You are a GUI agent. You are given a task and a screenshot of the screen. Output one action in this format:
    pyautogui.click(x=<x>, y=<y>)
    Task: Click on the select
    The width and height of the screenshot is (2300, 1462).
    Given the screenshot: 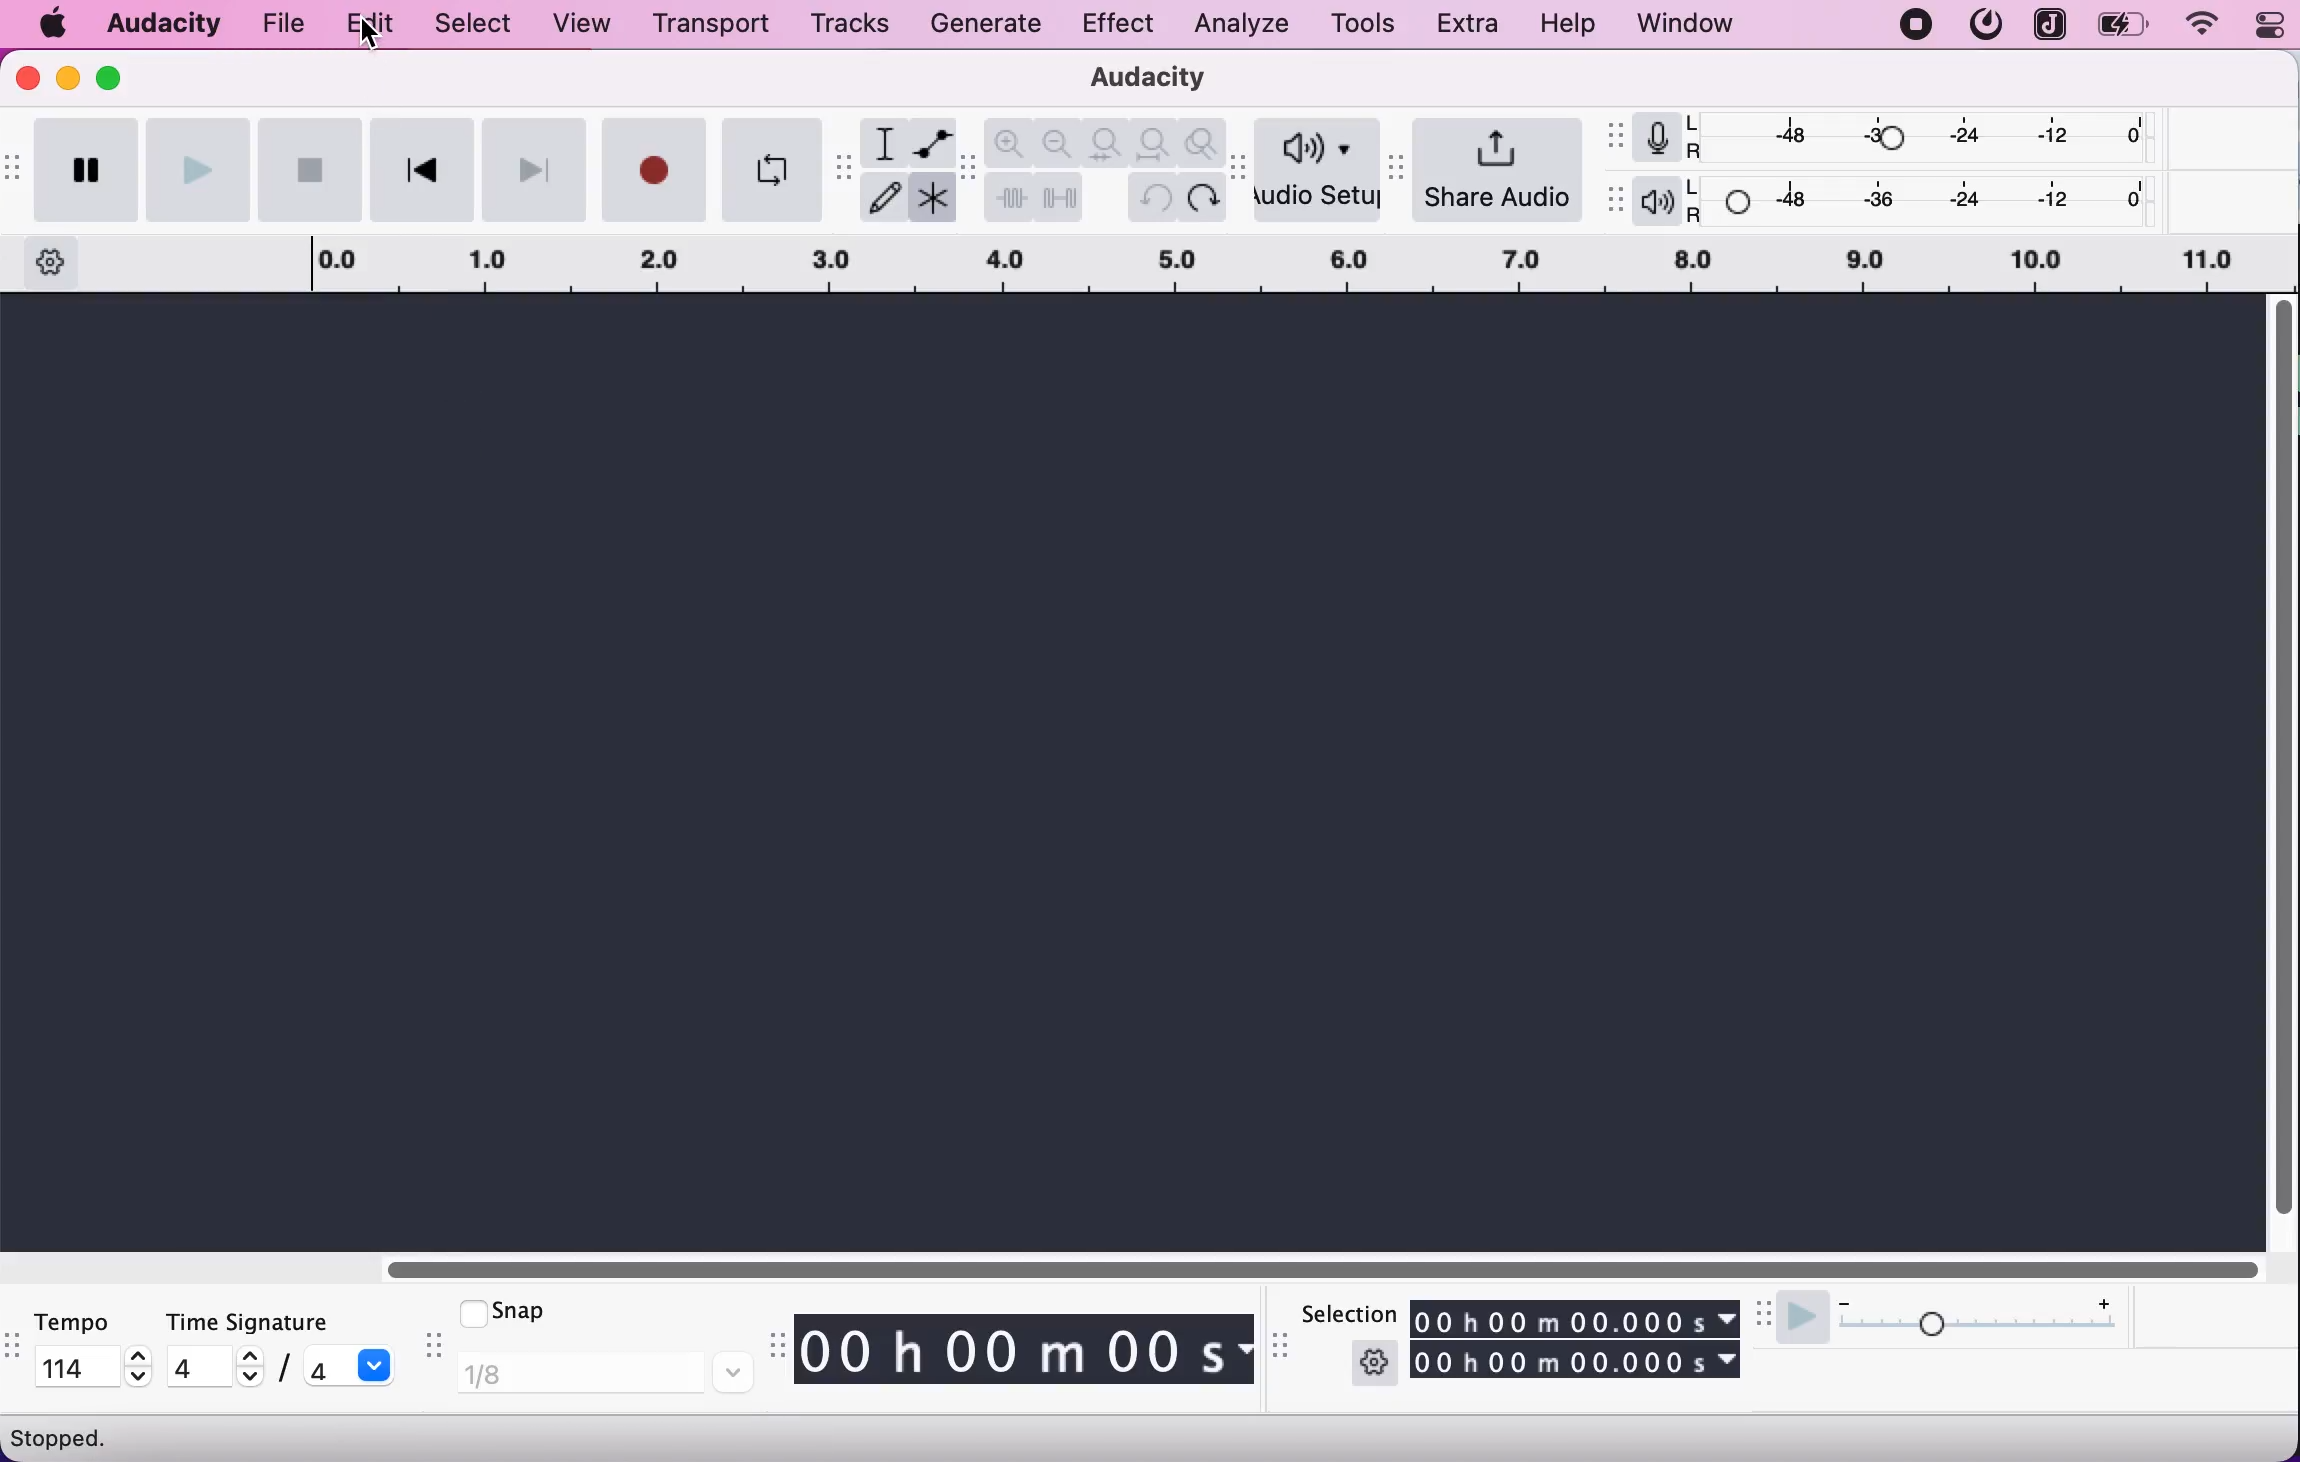 What is the action you would take?
    pyautogui.click(x=469, y=25)
    